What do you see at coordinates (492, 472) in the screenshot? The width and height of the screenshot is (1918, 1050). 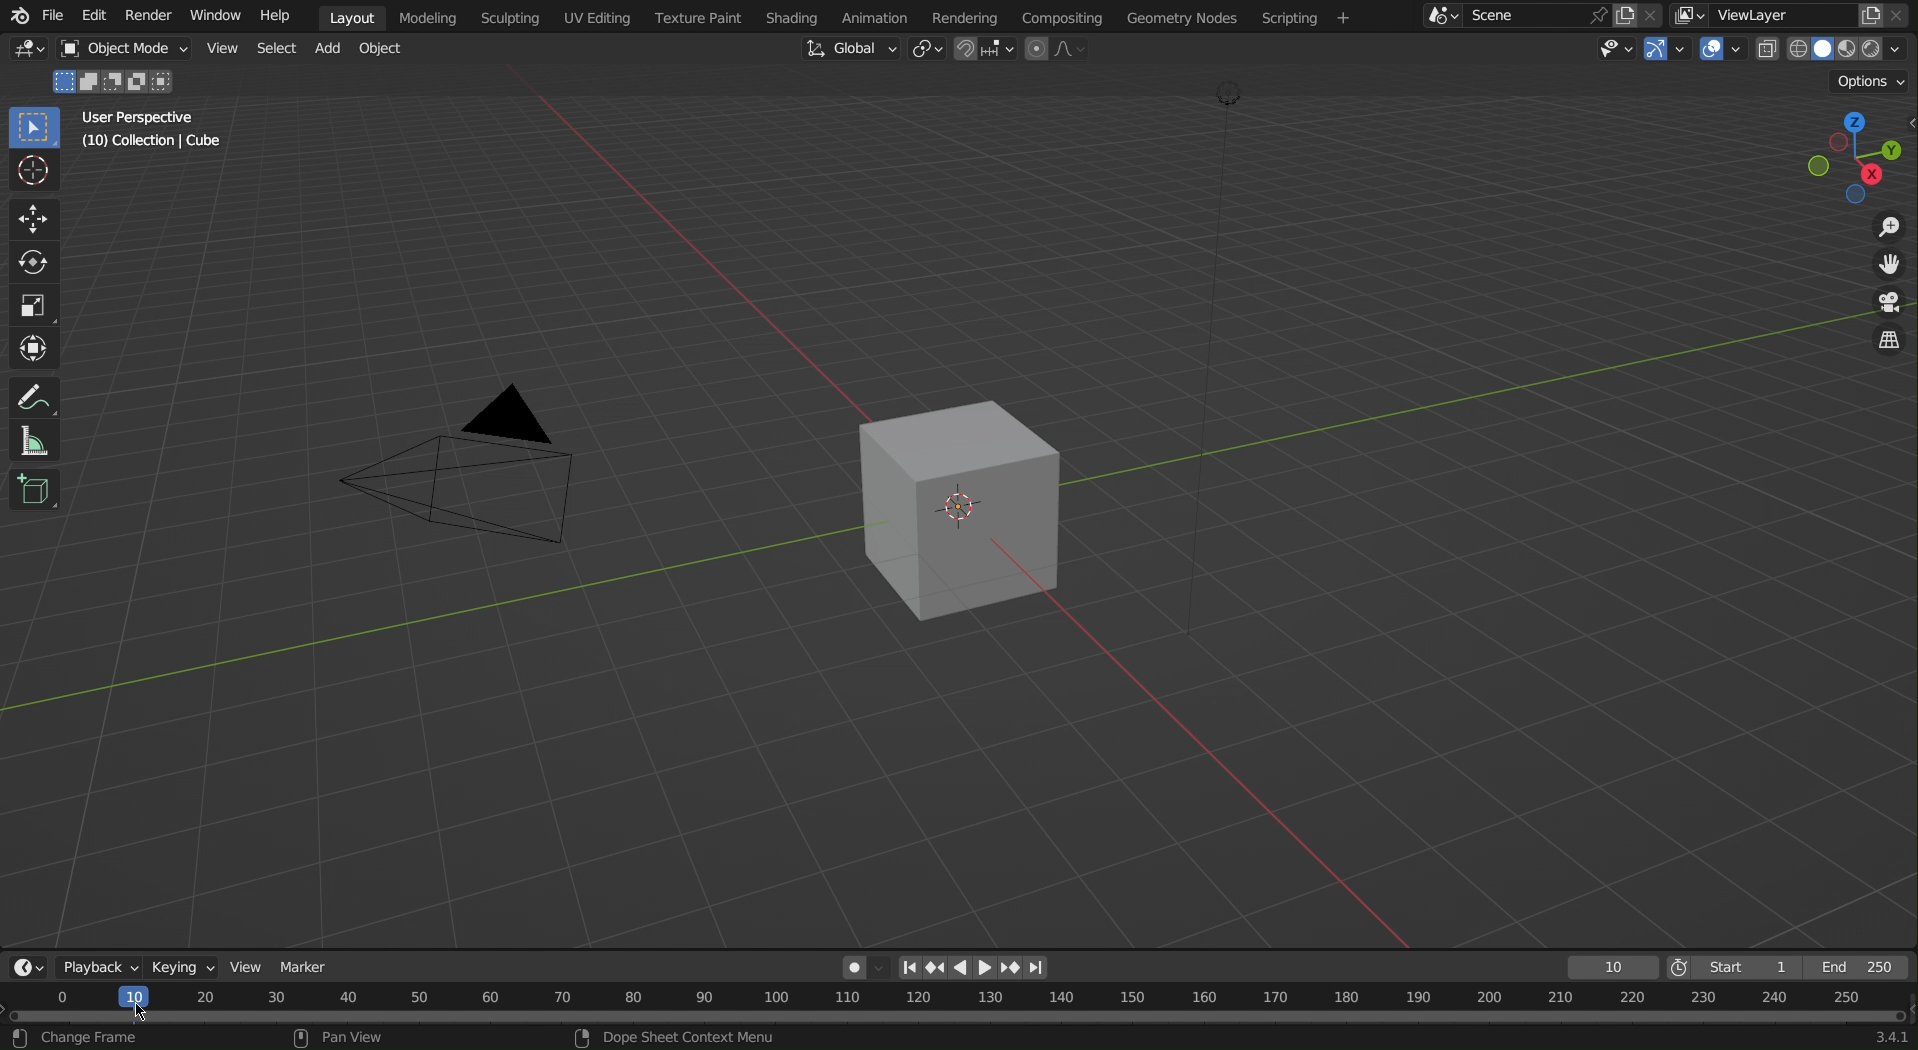 I see `Camera` at bounding box center [492, 472].